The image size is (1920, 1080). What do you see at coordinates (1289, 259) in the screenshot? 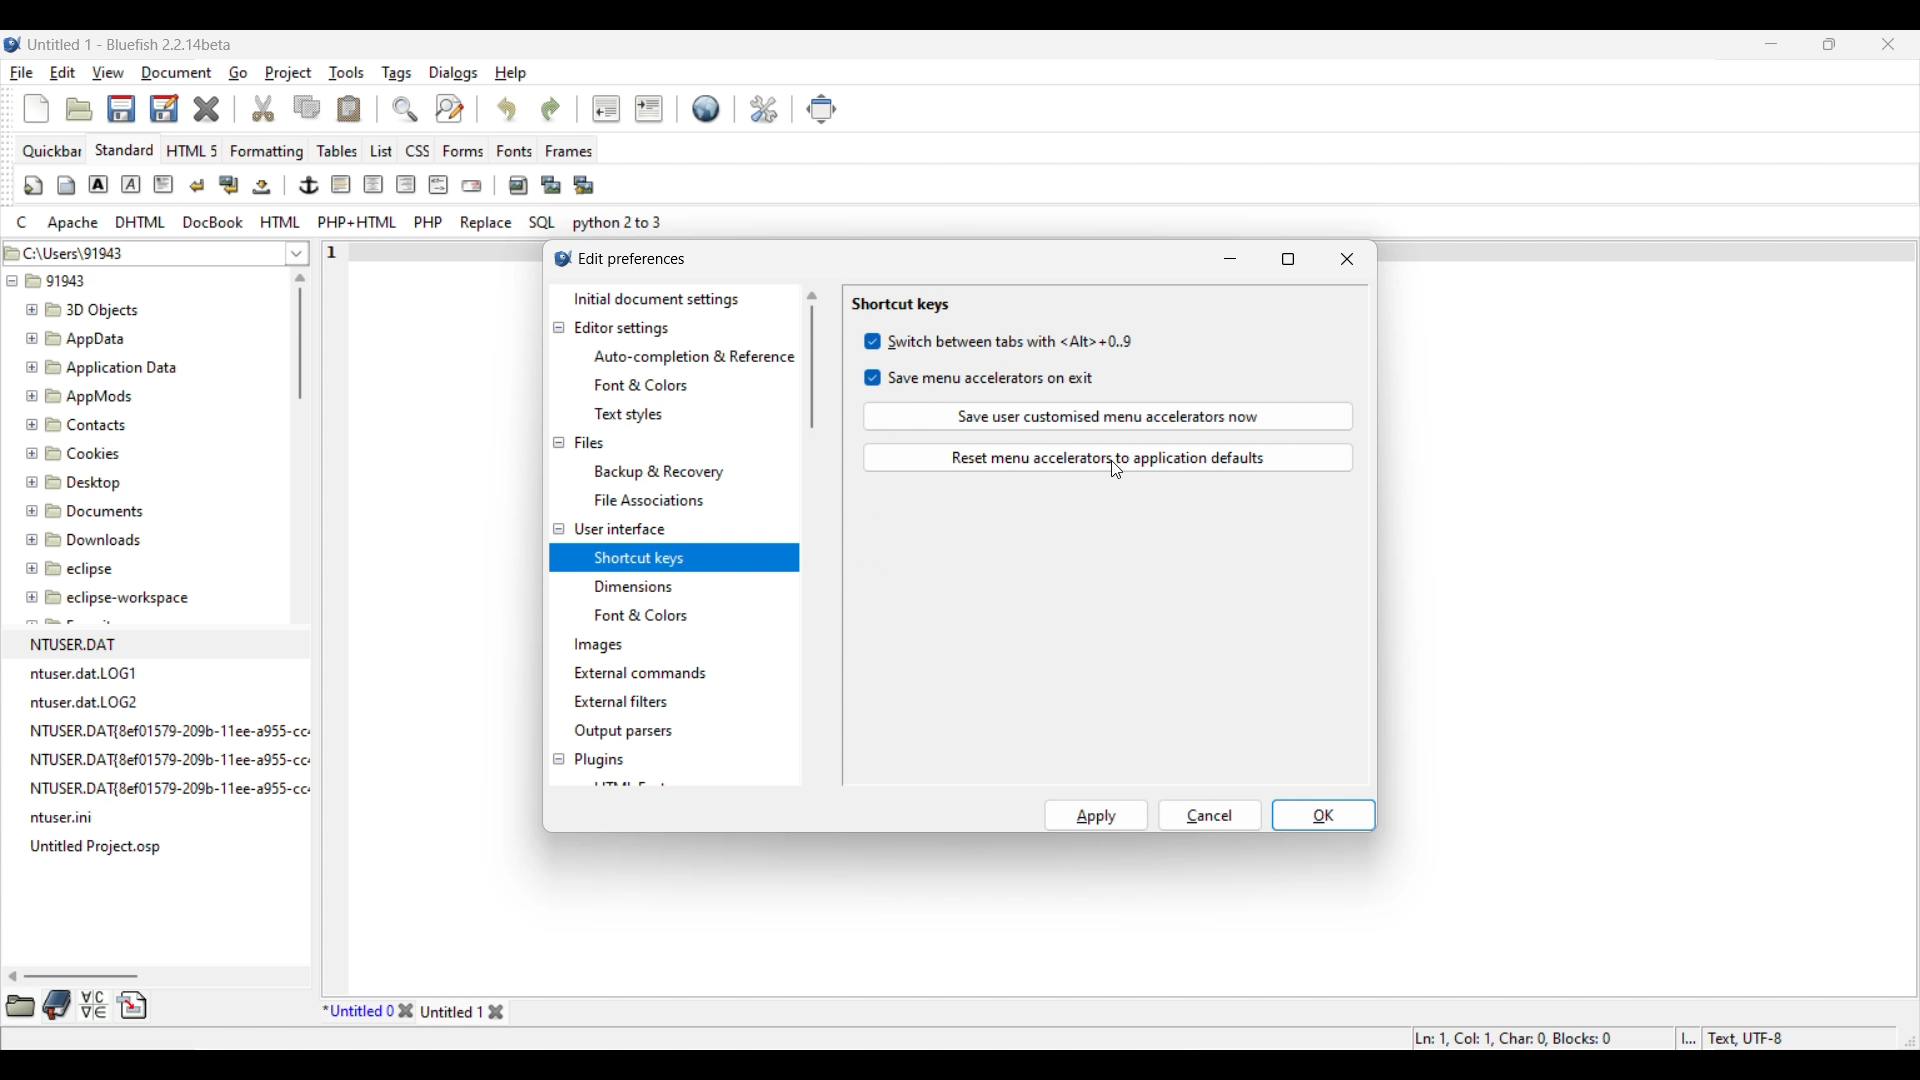
I see `Maximize` at bounding box center [1289, 259].